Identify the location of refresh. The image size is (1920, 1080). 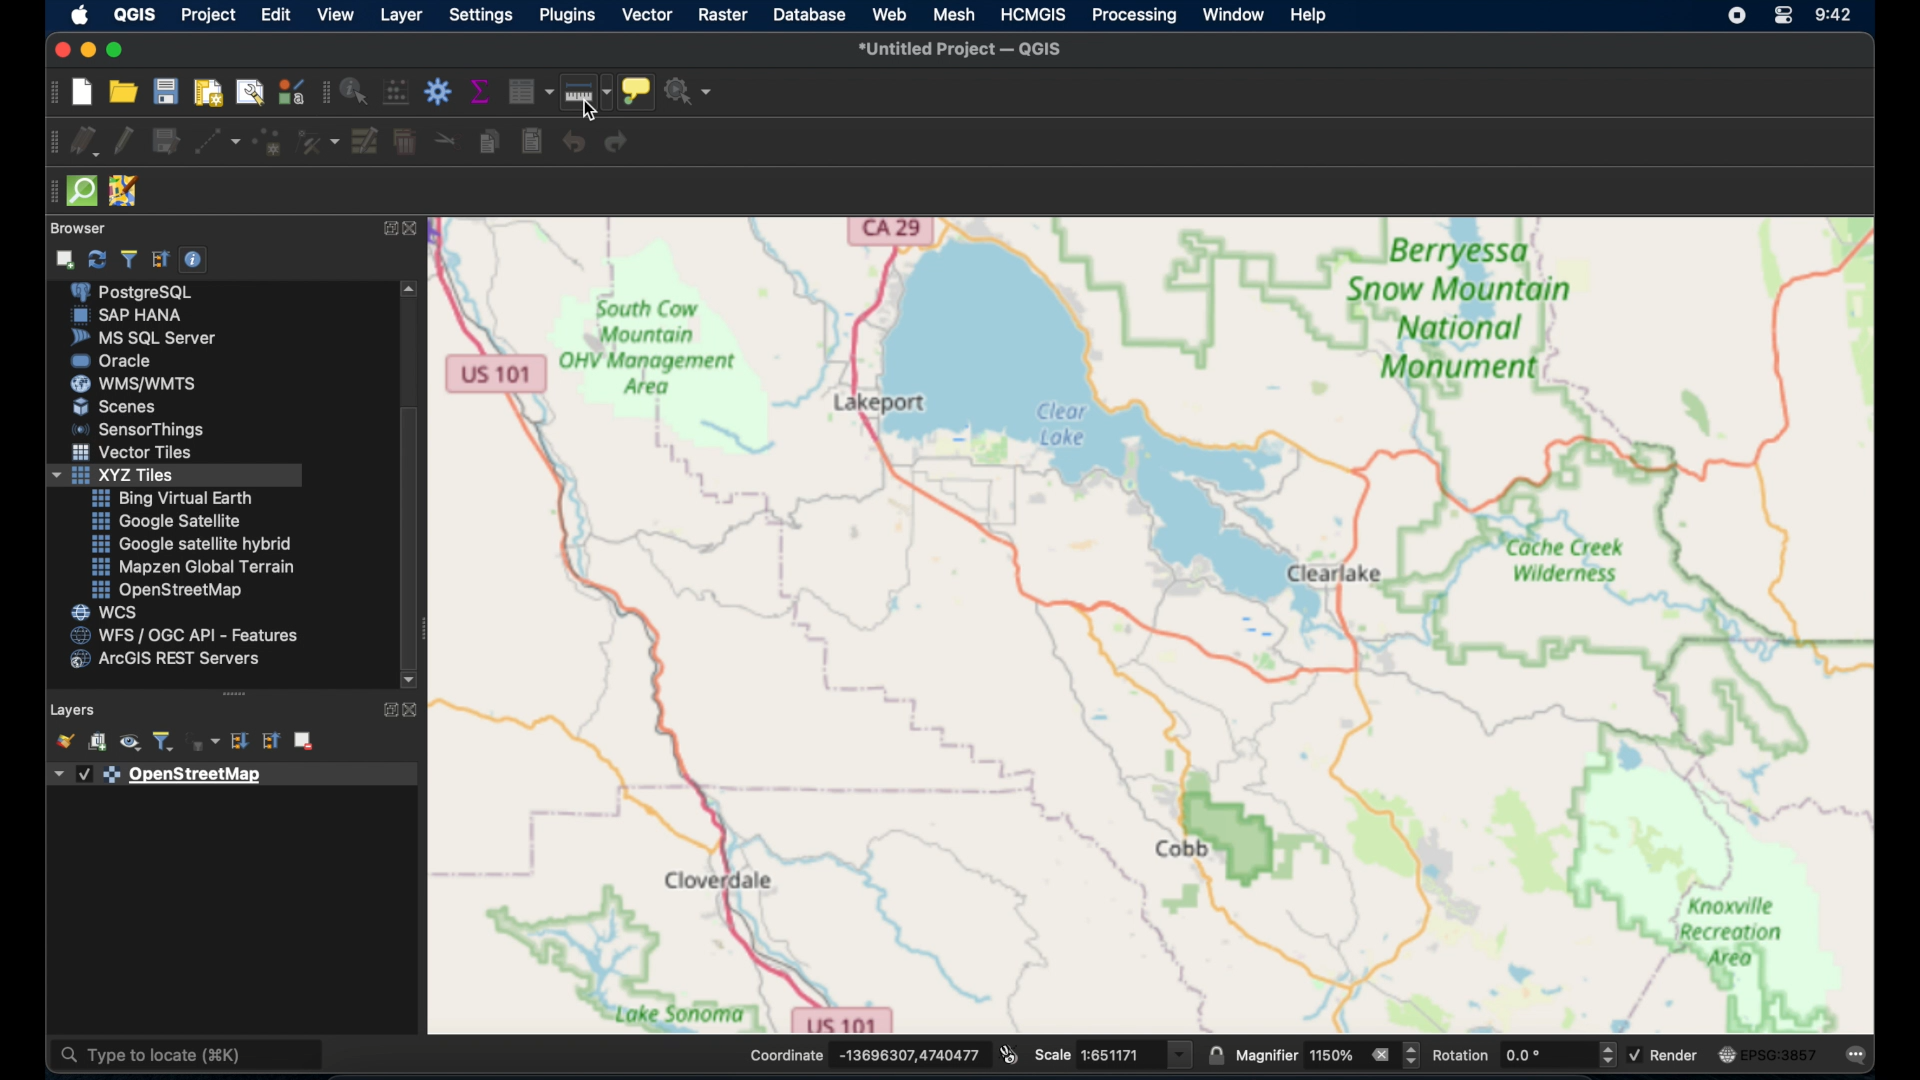
(95, 260).